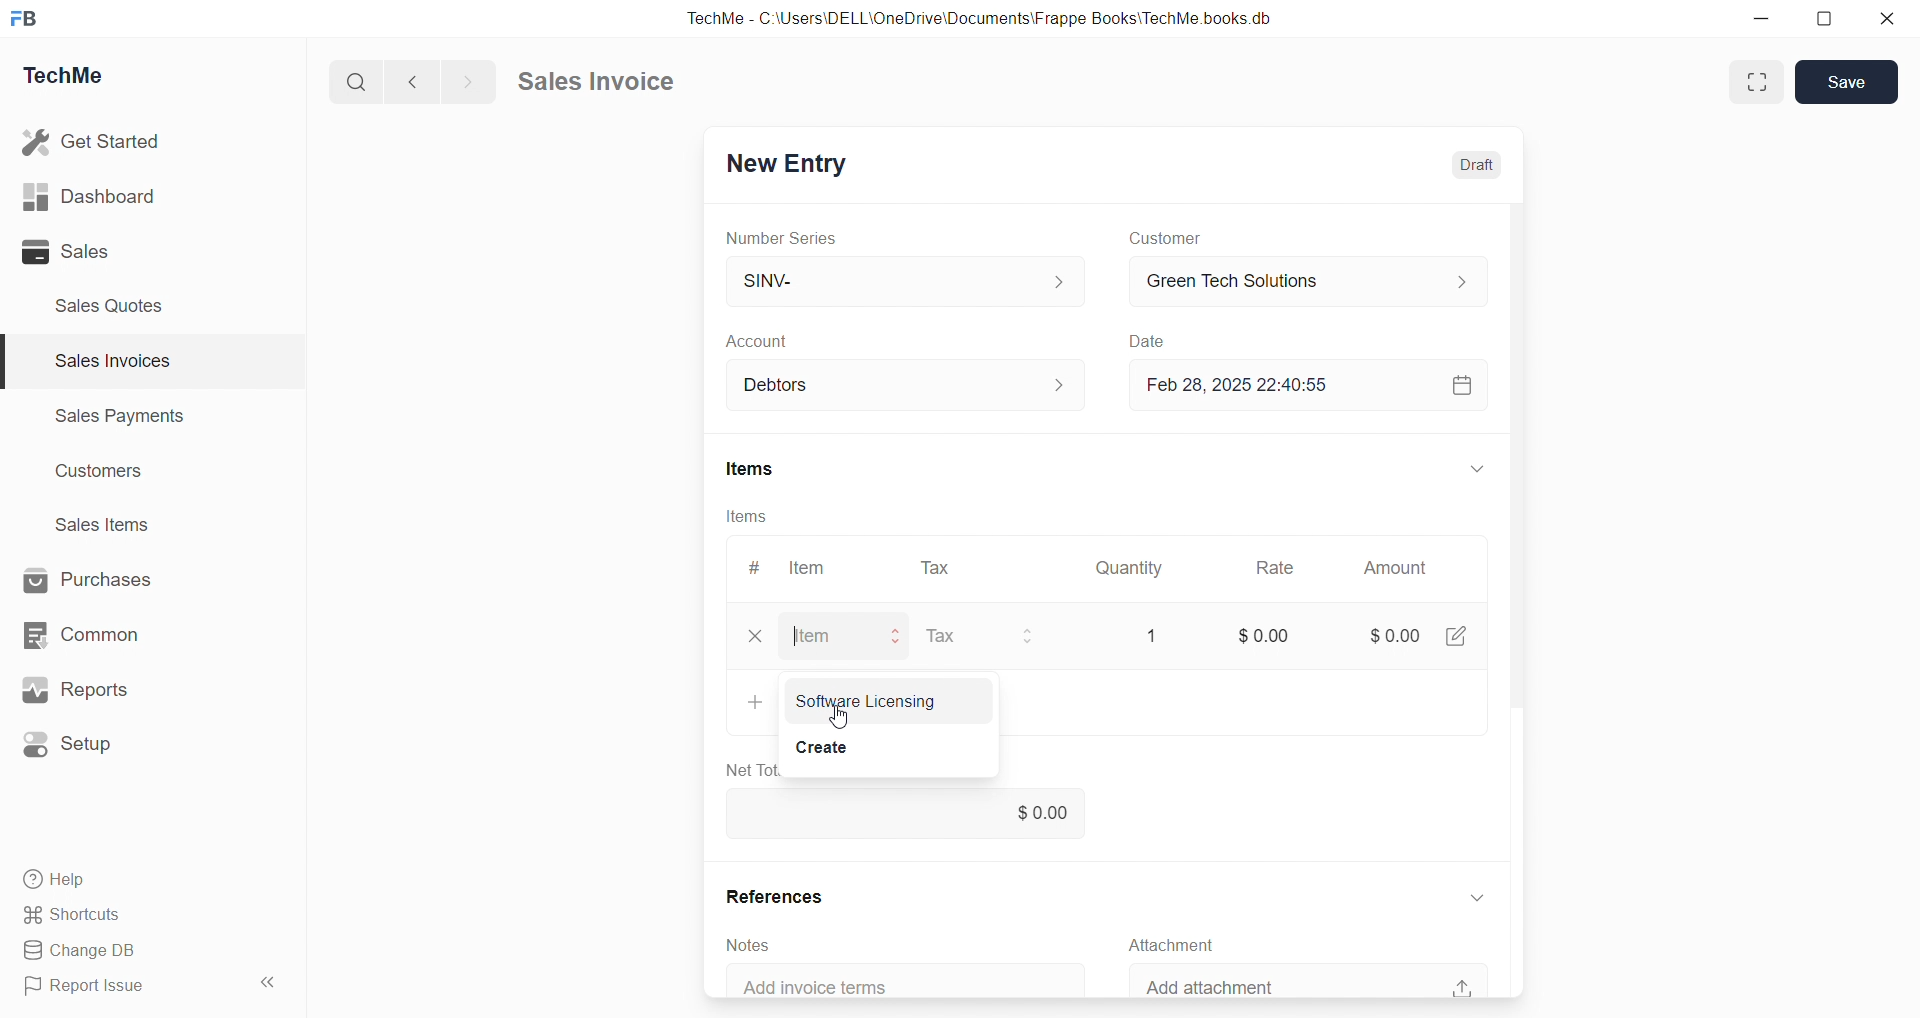 The image size is (1920, 1018). Describe the element at coordinates (908, 385) in the screenshot. I see `Debtors` at that location.